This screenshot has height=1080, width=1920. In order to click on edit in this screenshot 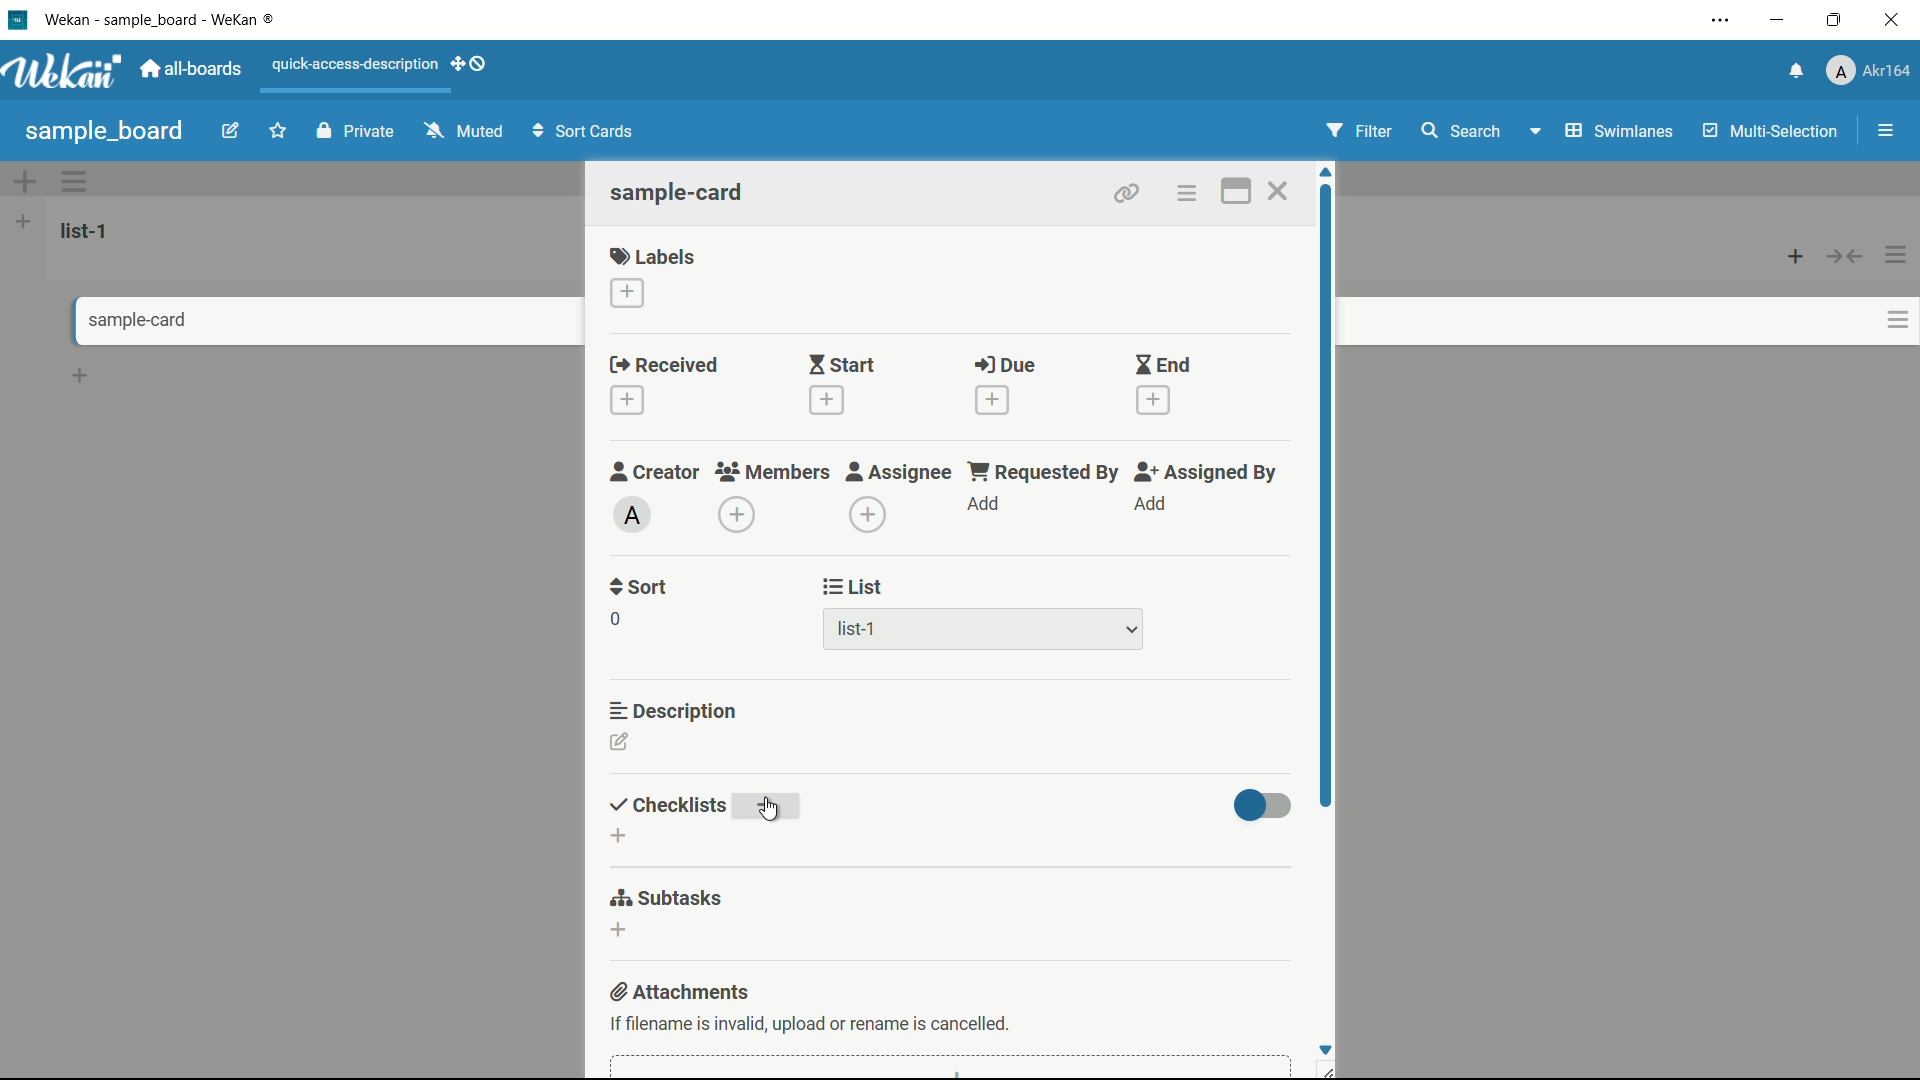, I will do `click(231, 133)`.